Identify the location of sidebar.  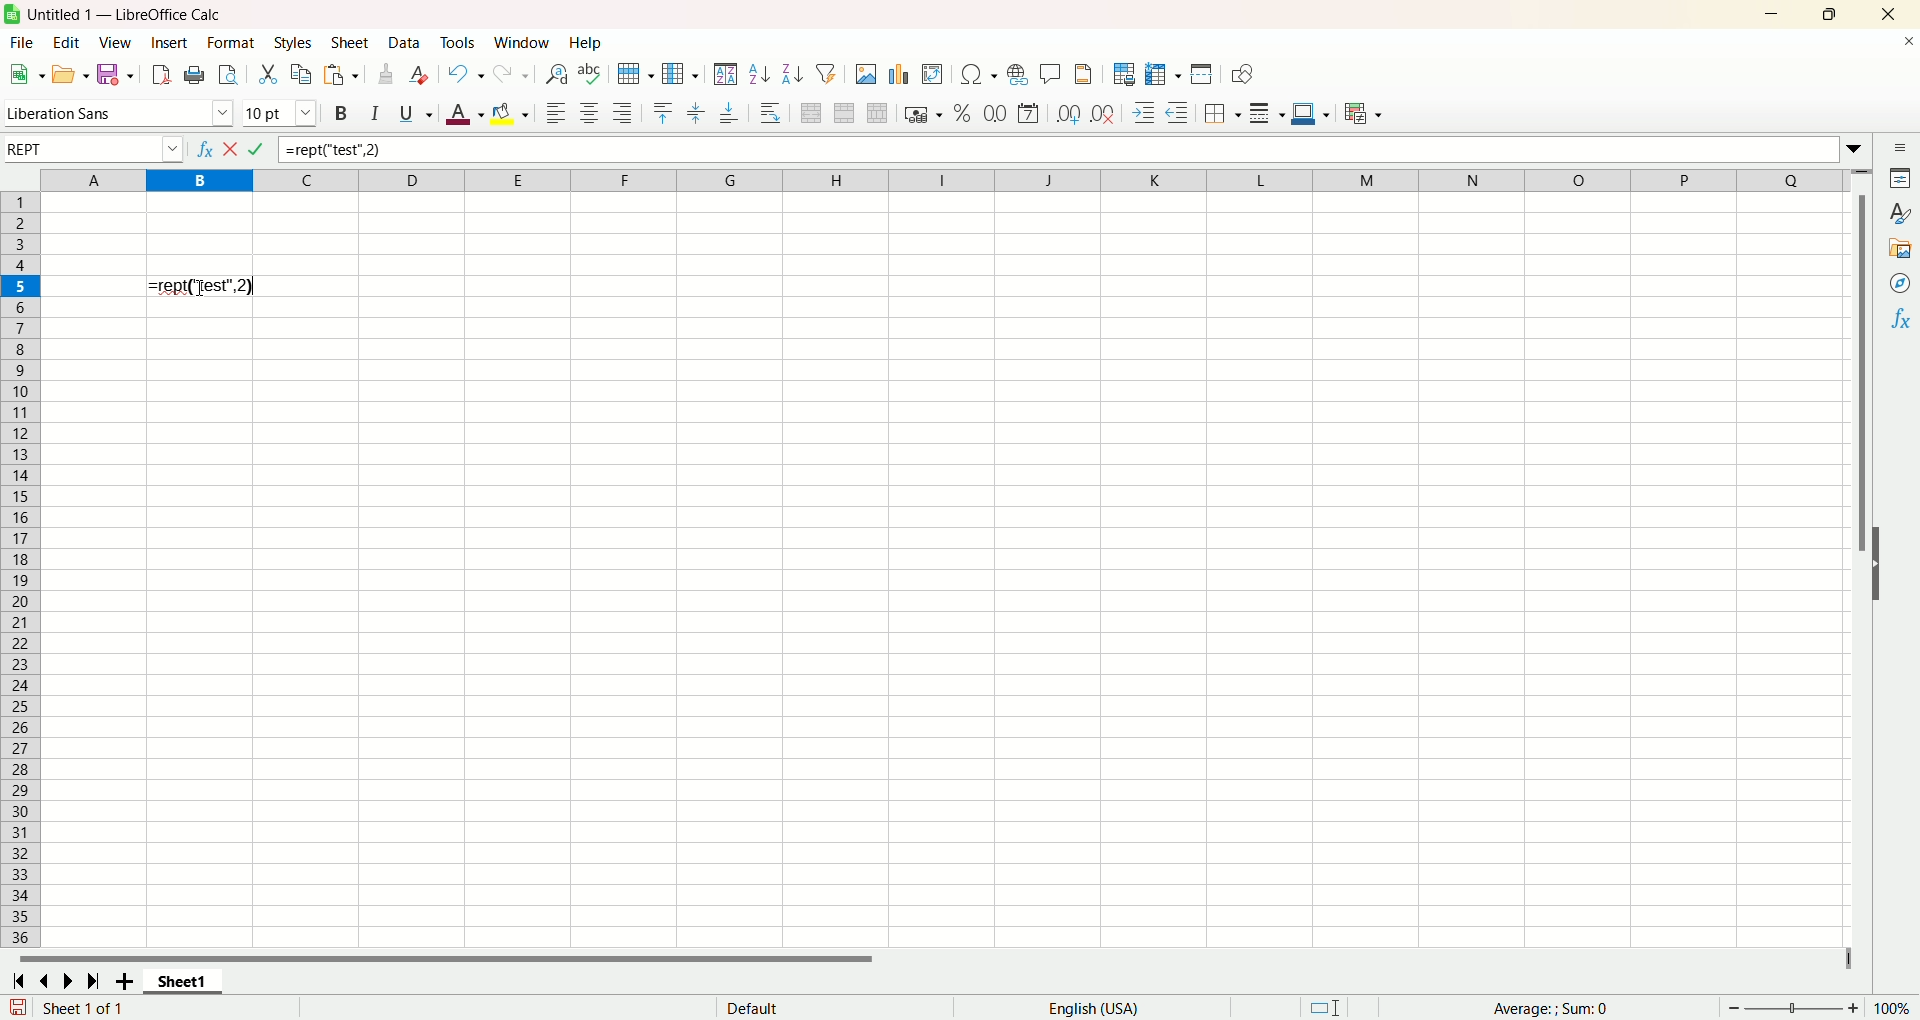
(1899, 148).